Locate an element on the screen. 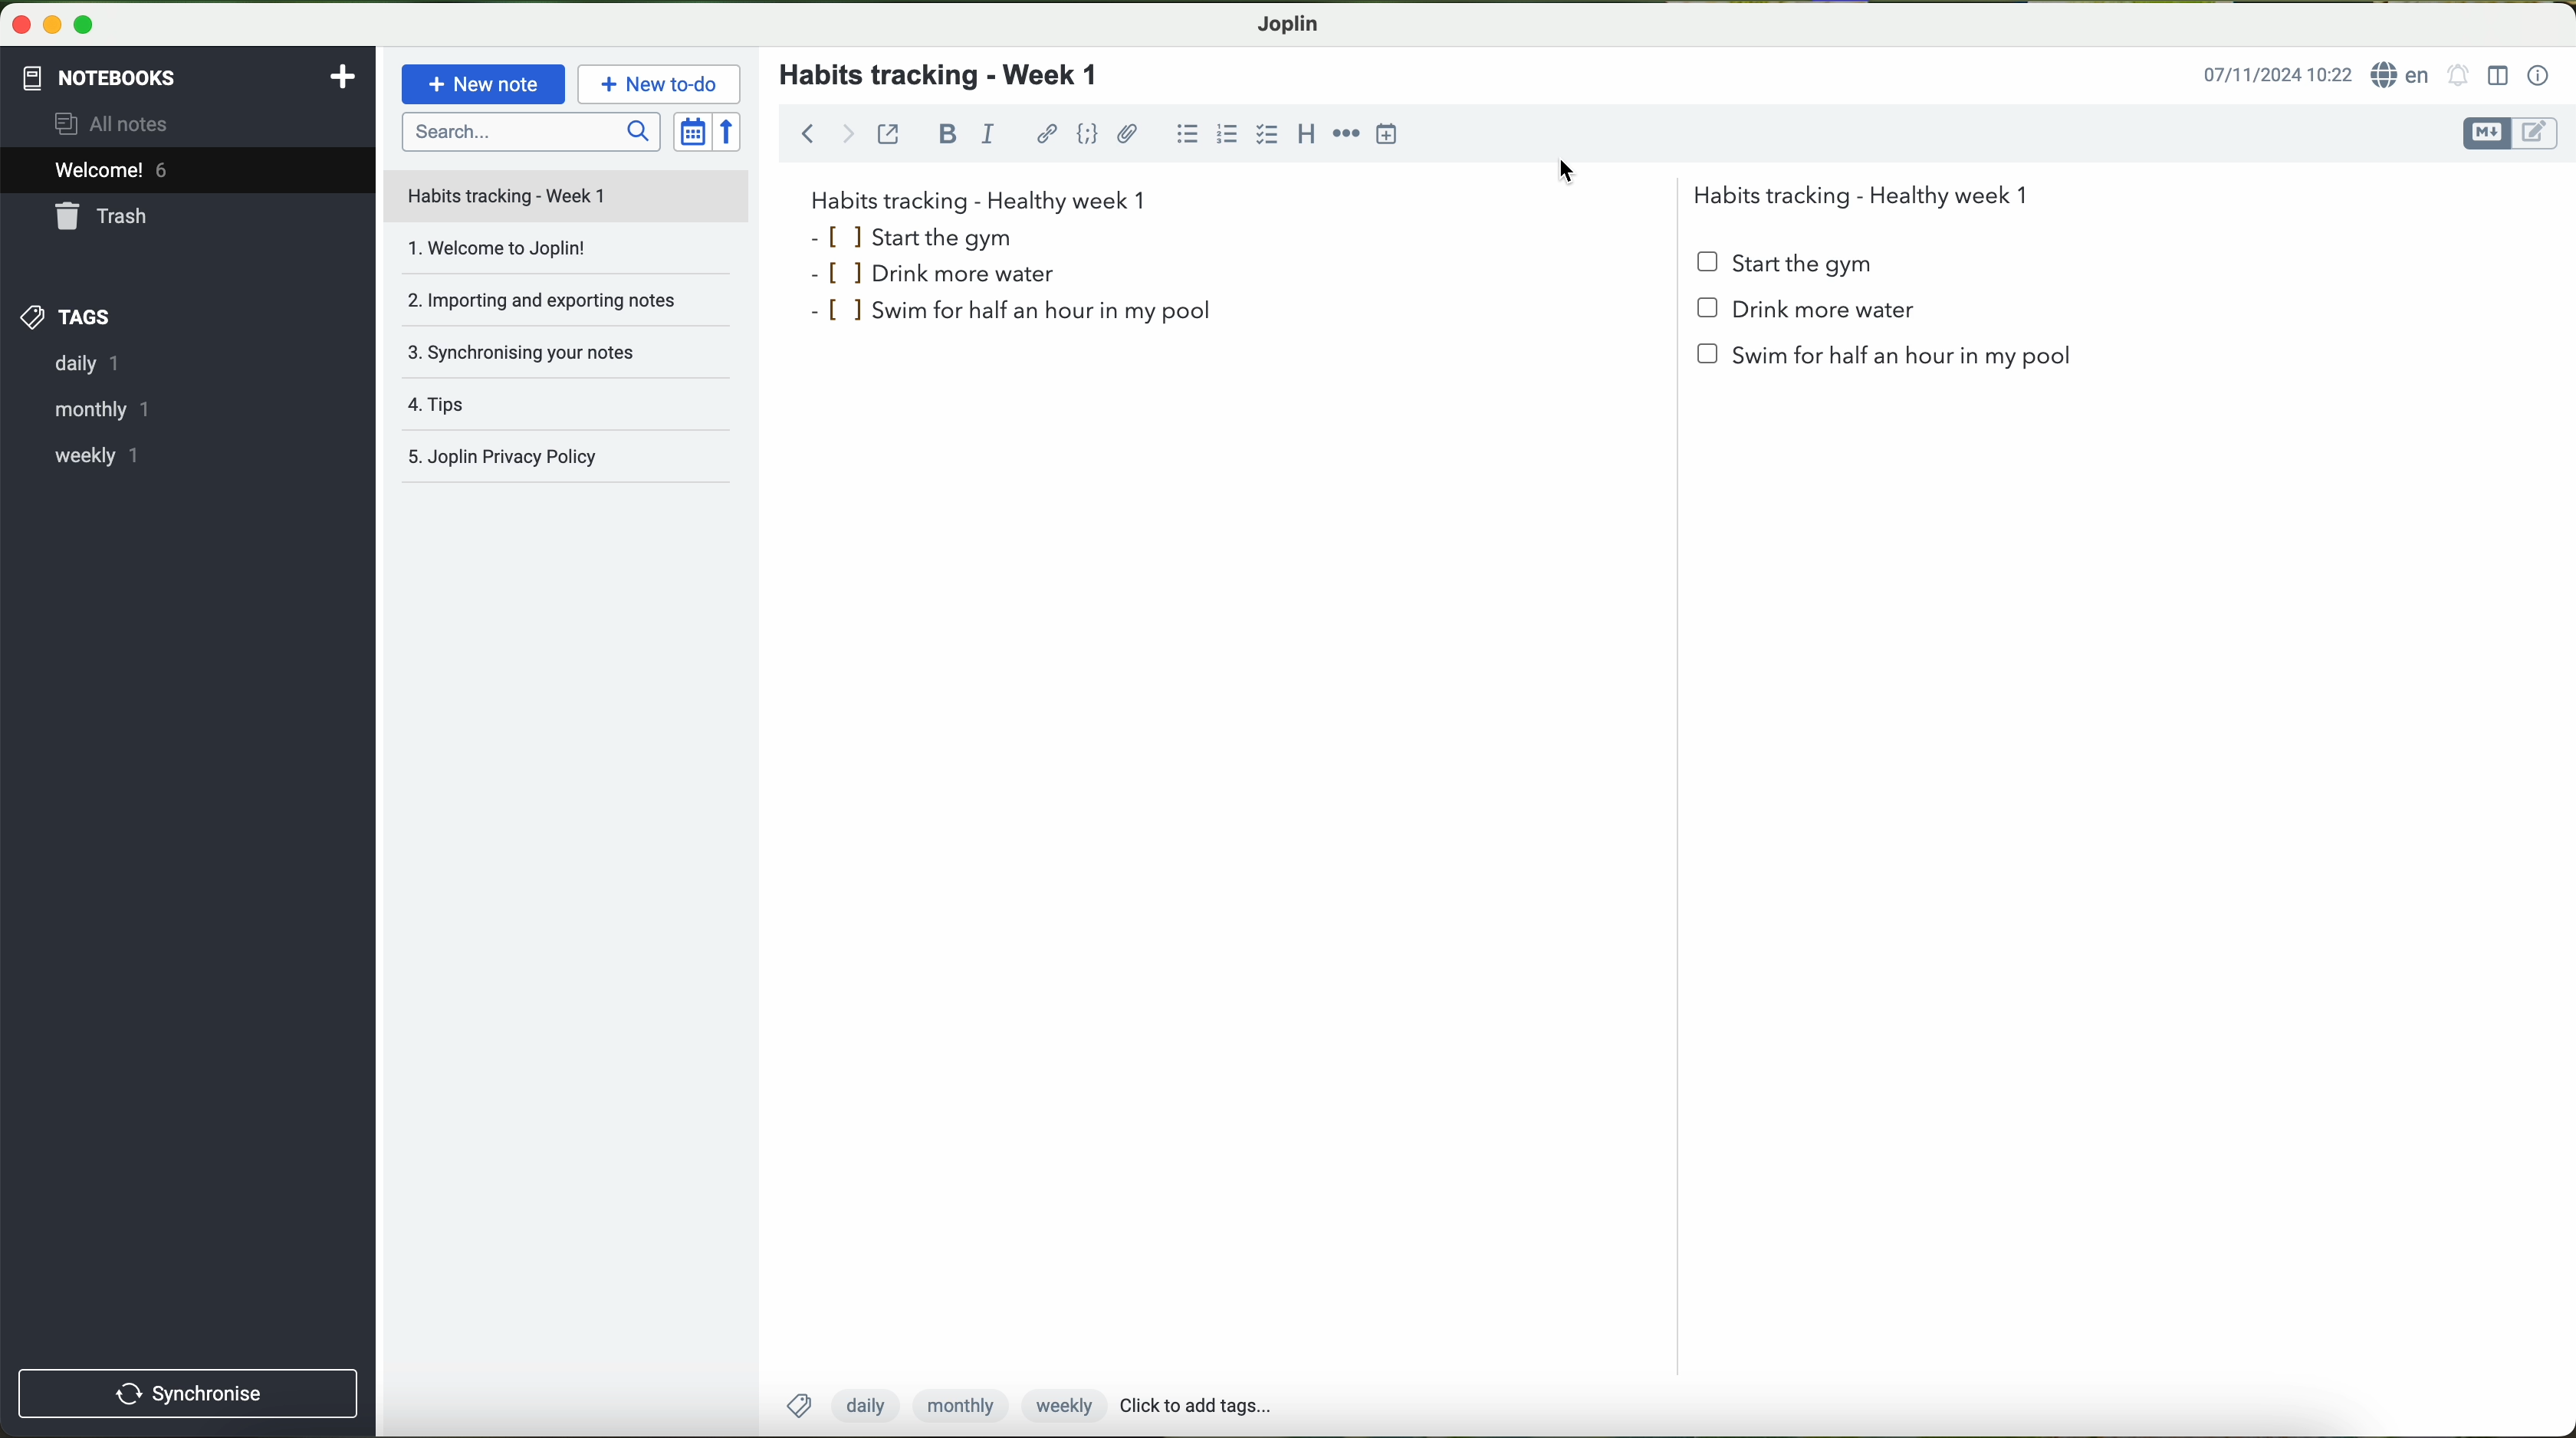 The height and width of the screenshot is (1438, 2576). hyperlink is located at coordinates (1047, 134).